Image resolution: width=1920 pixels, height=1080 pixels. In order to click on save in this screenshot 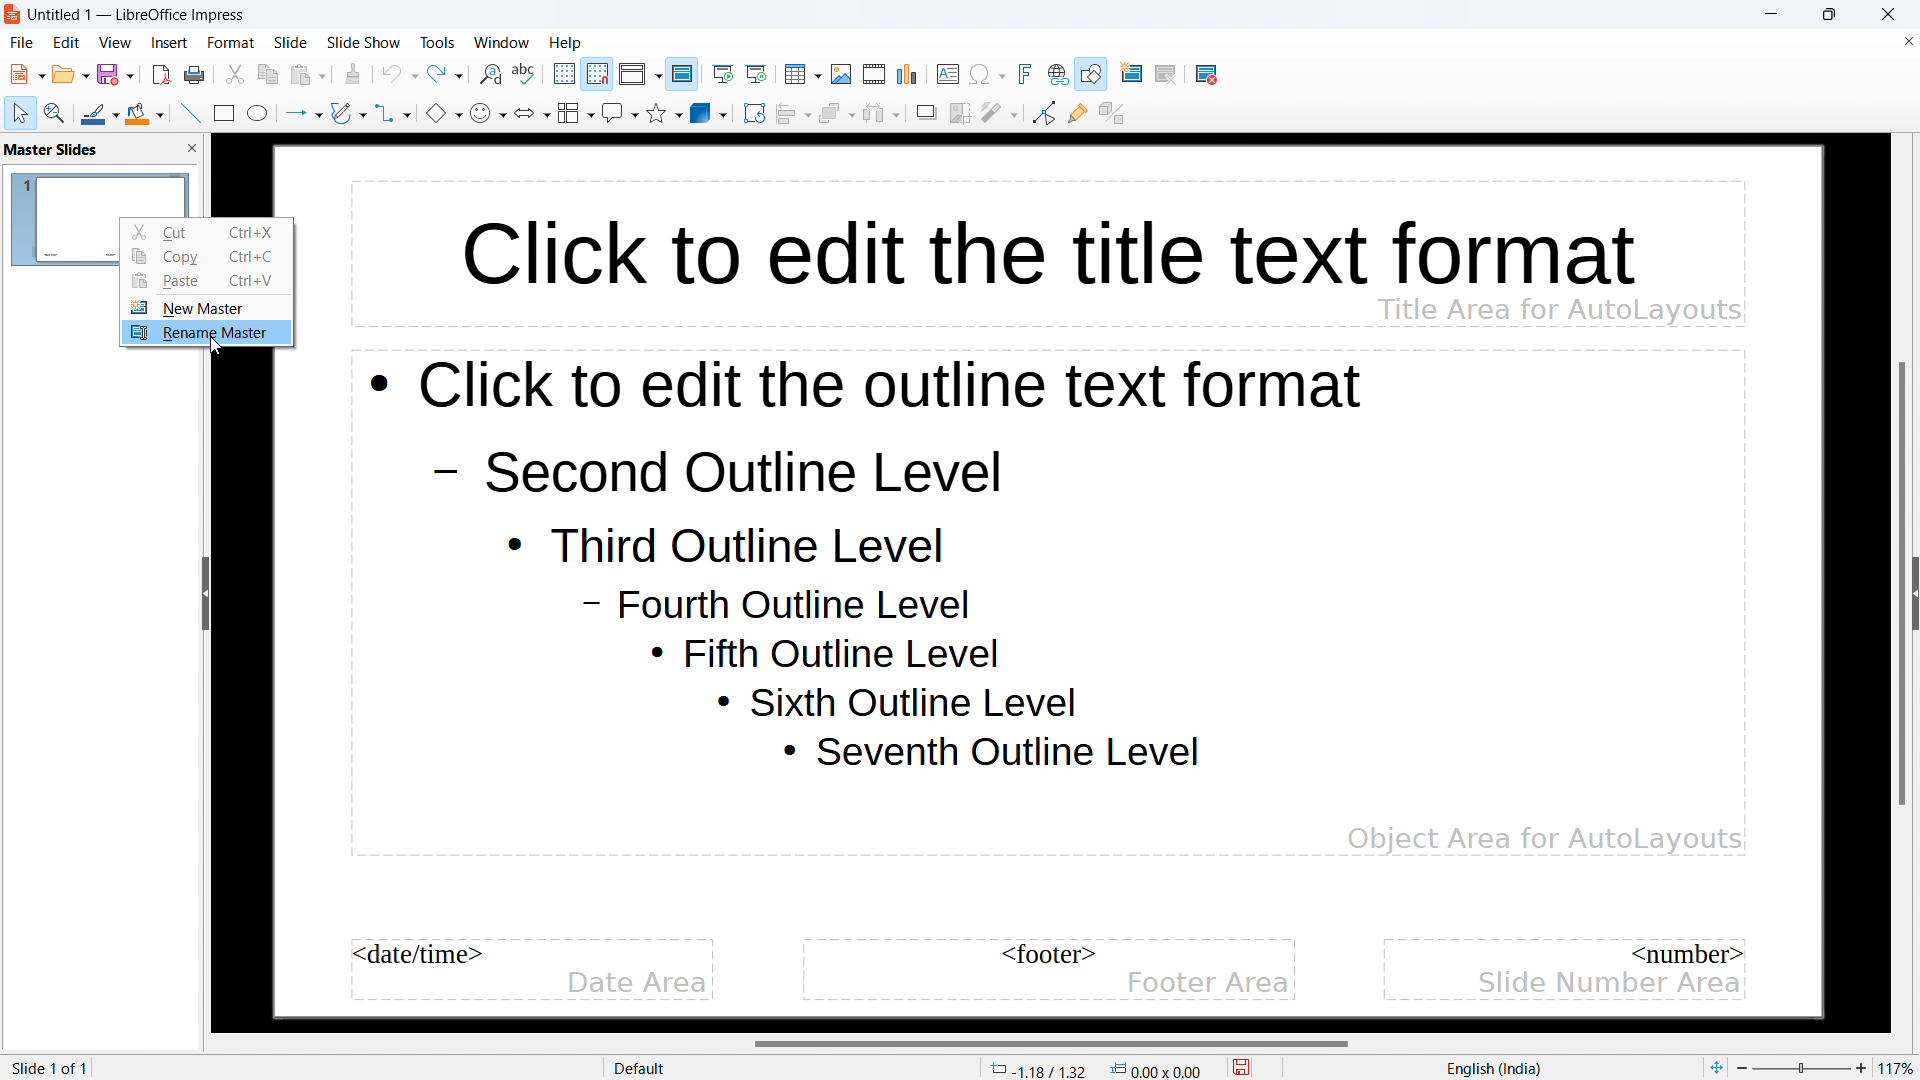, I will do `click(196, 76)`.